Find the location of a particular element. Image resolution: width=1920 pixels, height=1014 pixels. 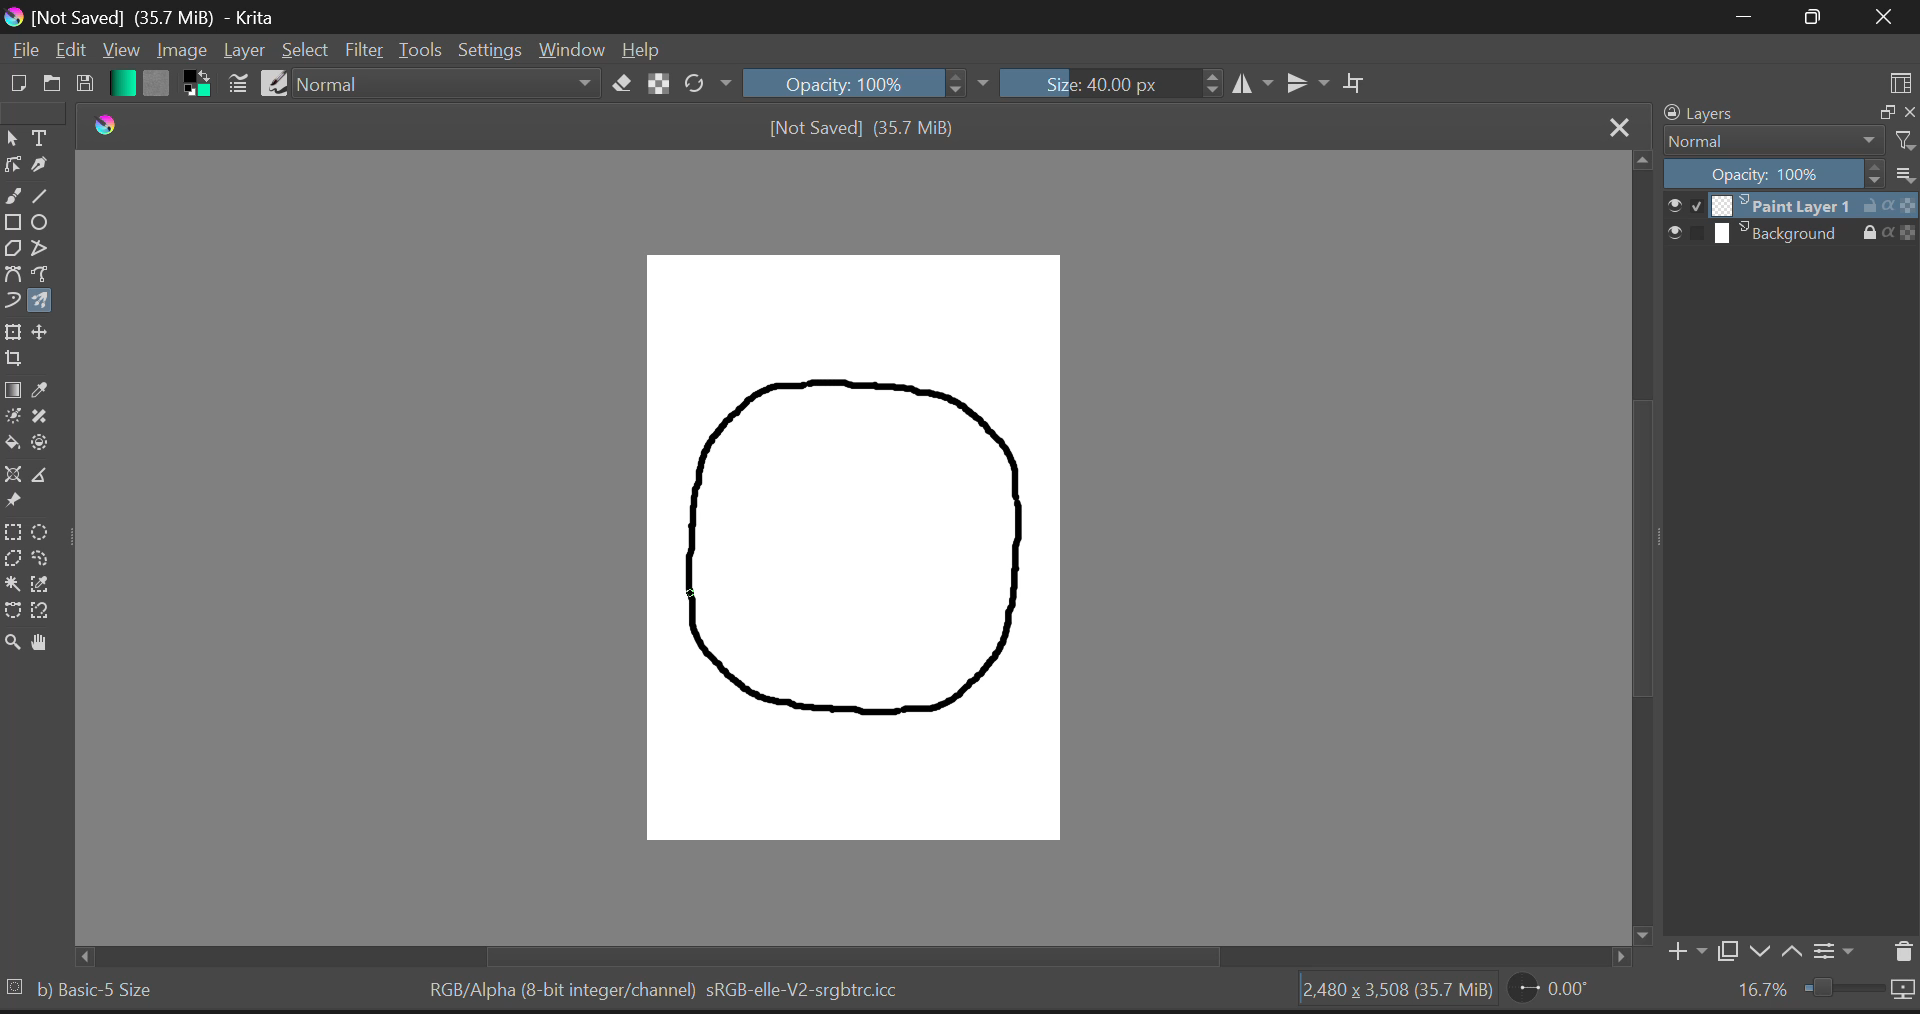

Help is located at coordinates (642, 52).